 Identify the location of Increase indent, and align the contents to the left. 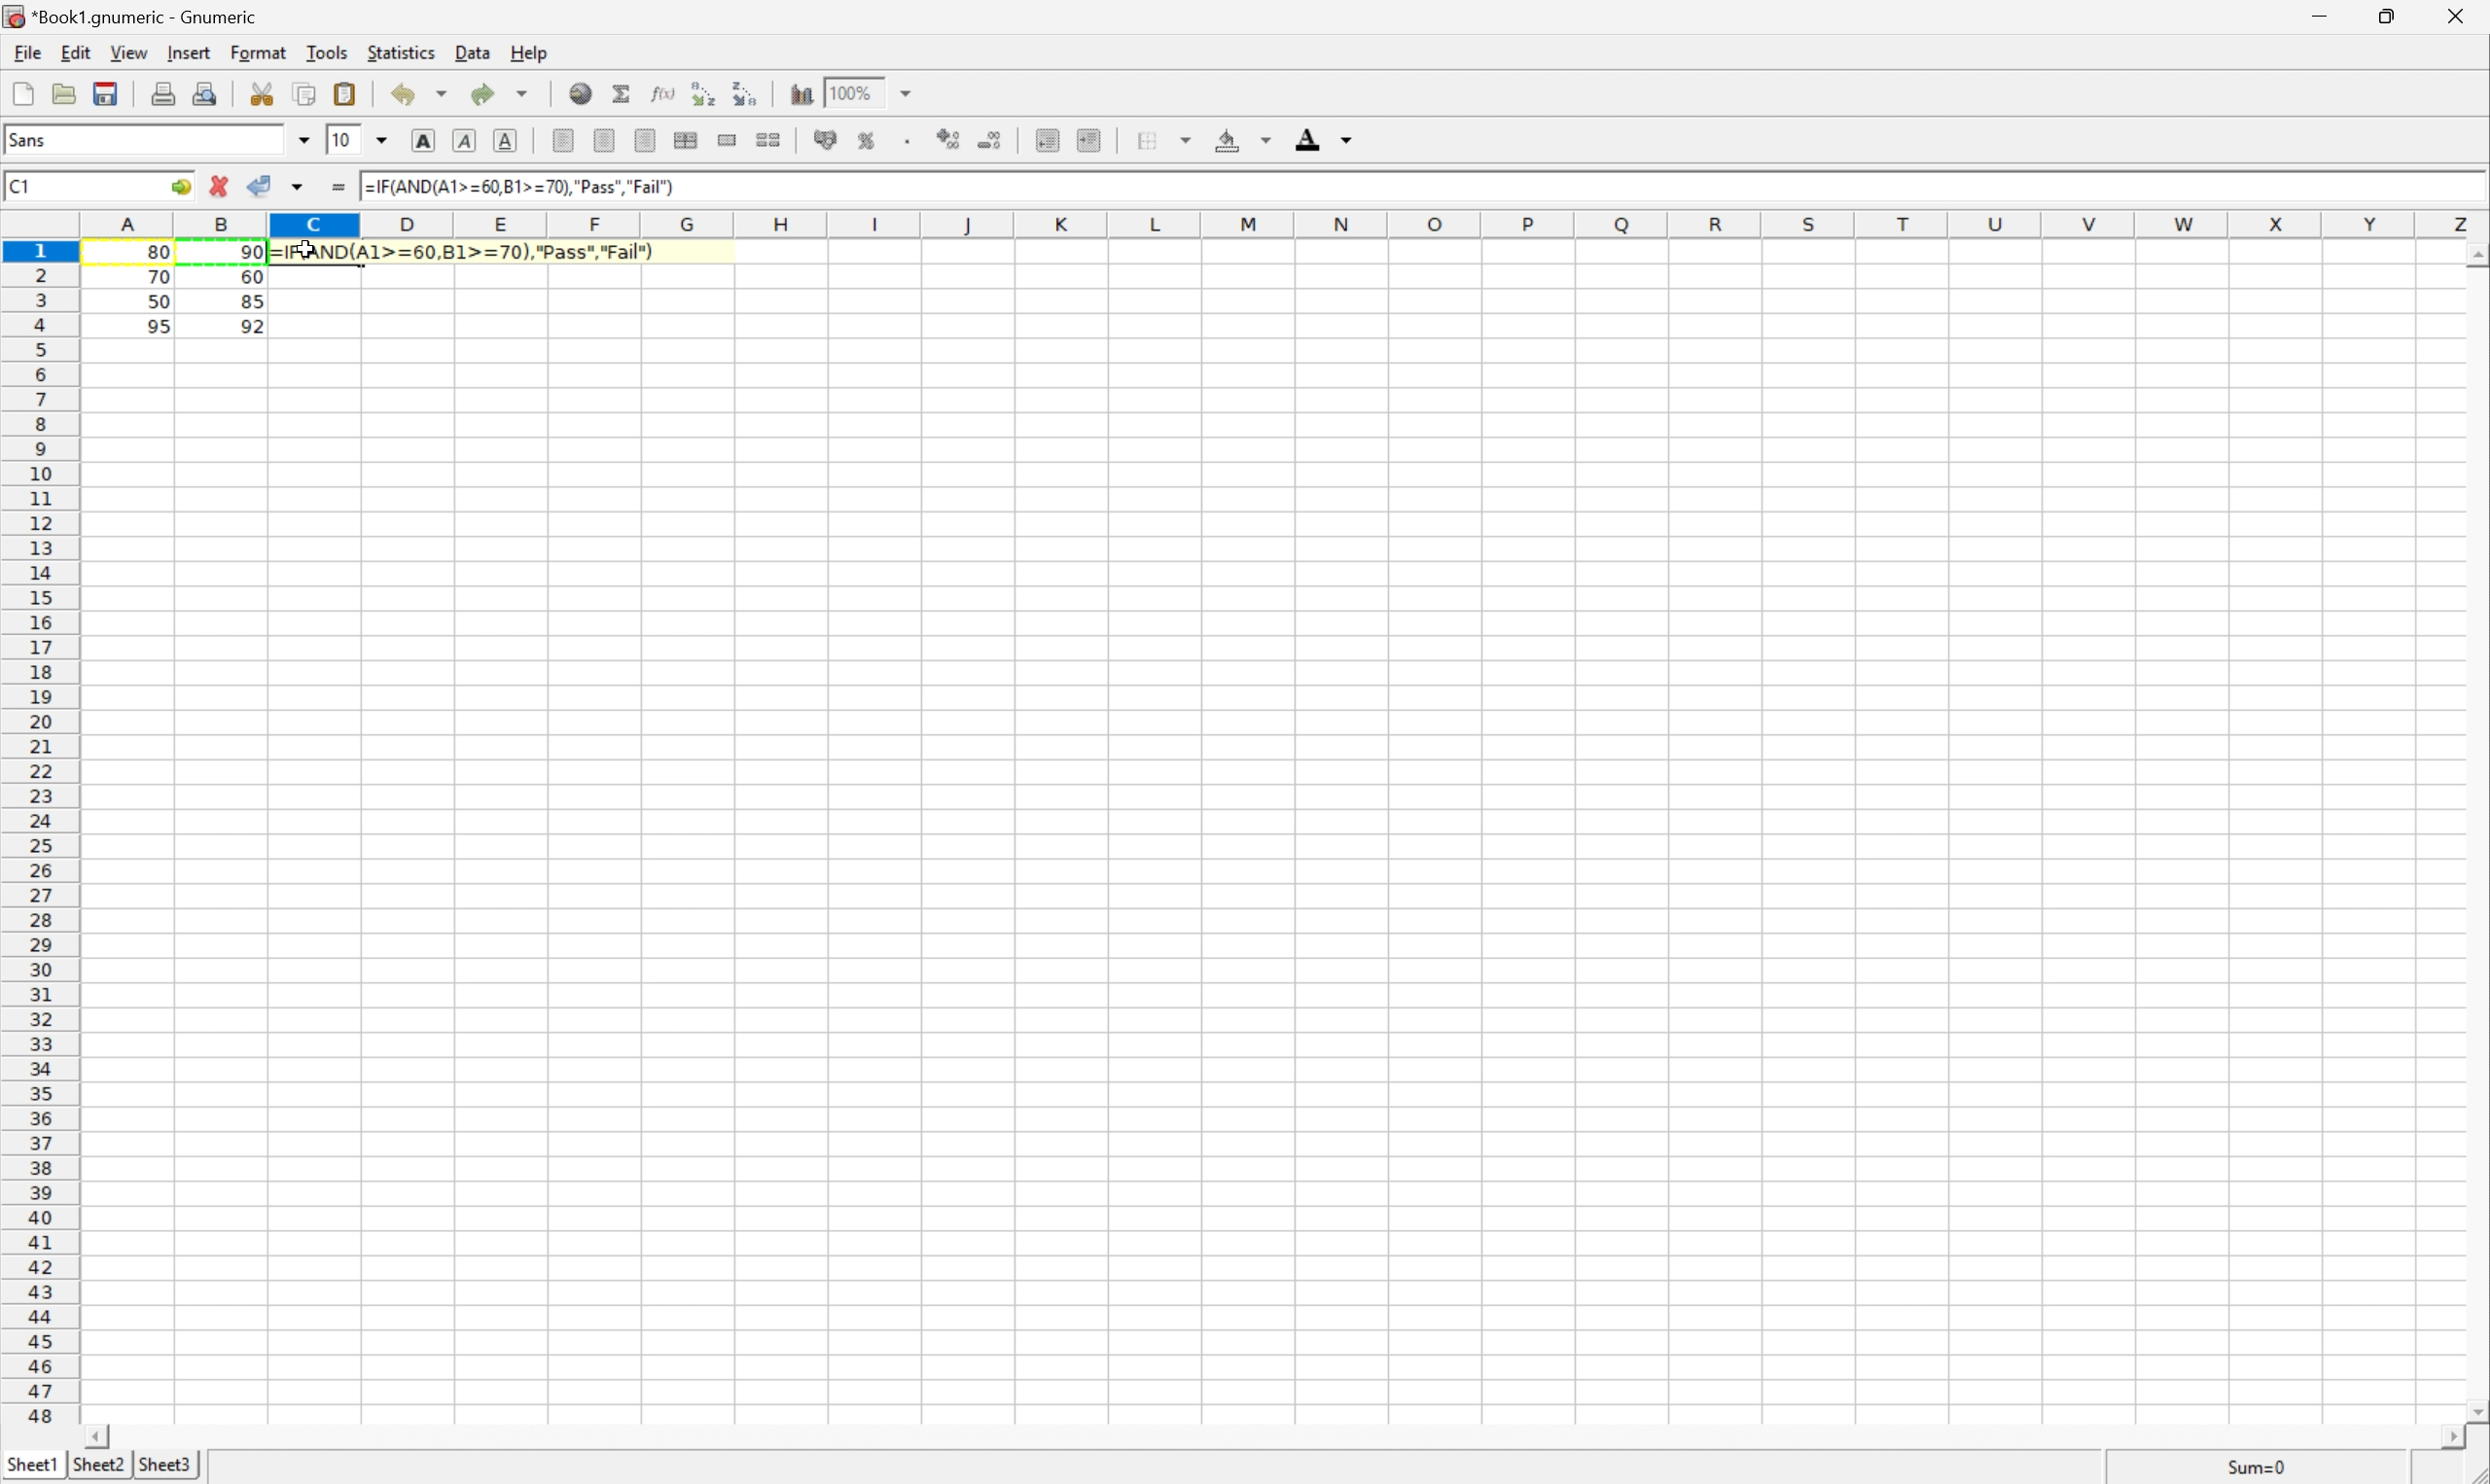
(1094, 138).